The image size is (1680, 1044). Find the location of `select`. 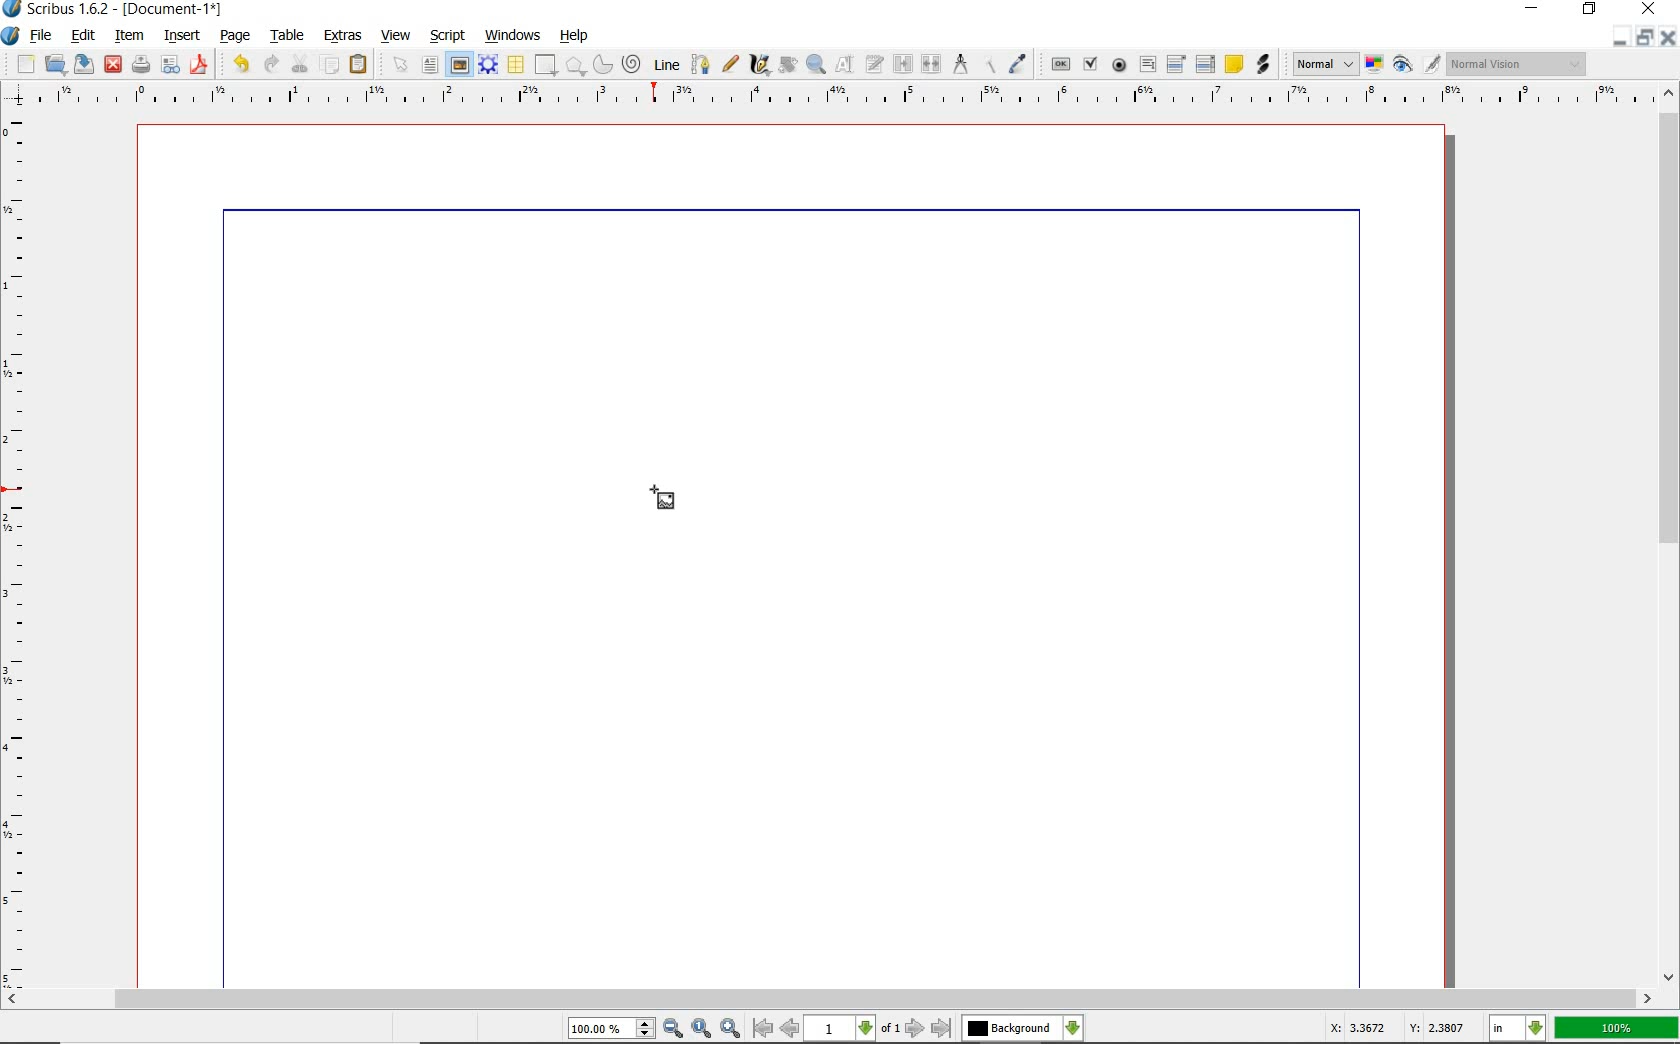

select is located at coordinates (401, 65).